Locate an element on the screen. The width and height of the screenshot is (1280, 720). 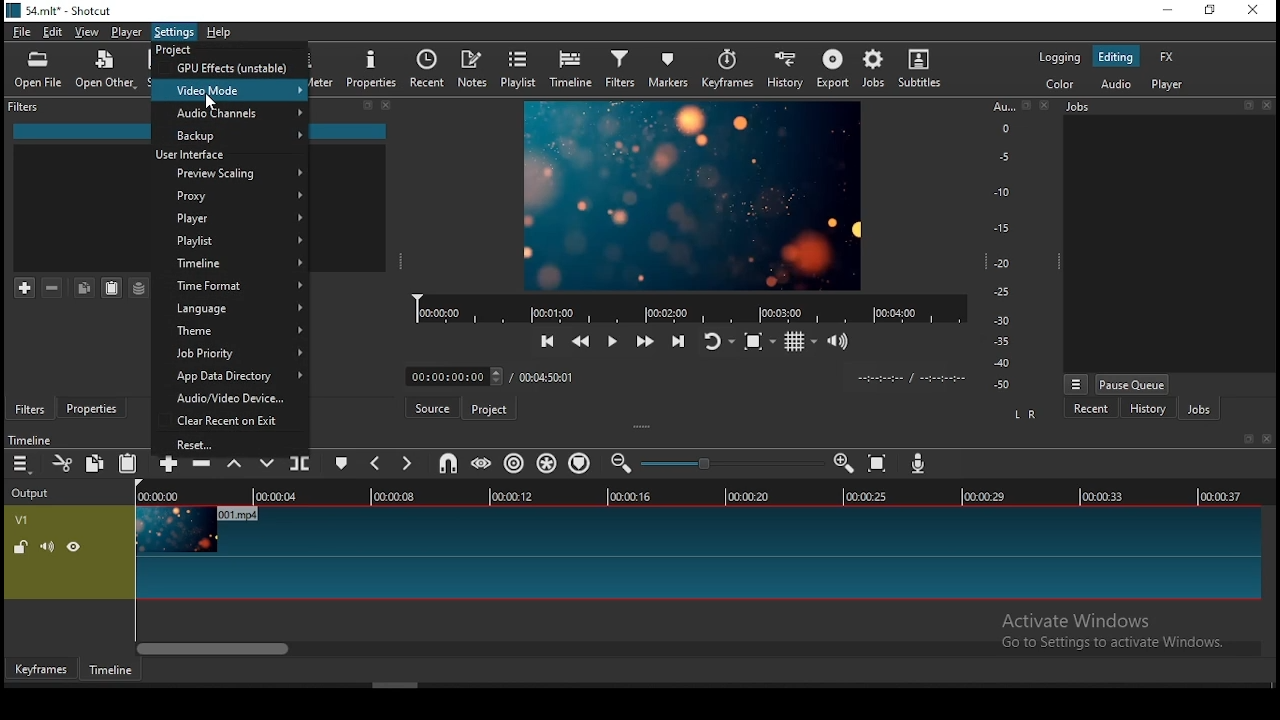
-20 is located at coordinates (1002, 263).